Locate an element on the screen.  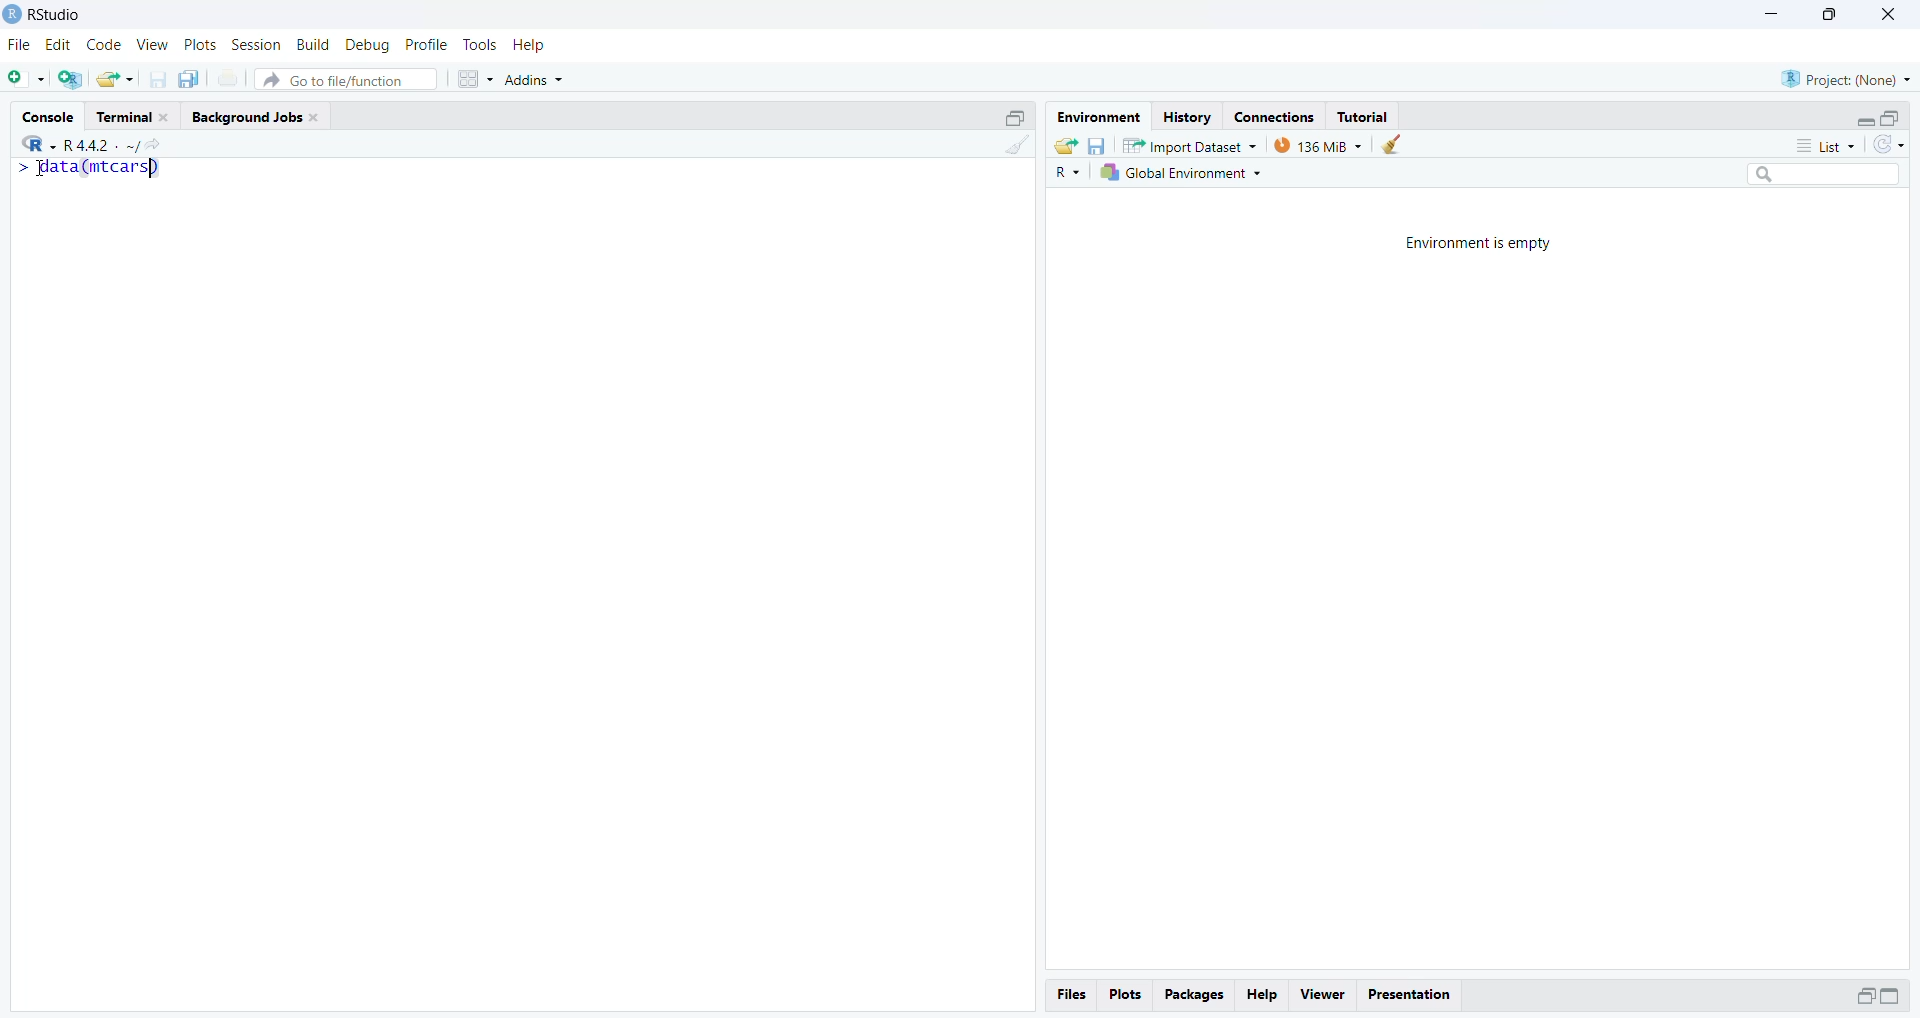
Project (None) is located at coordinates (1848, 78).